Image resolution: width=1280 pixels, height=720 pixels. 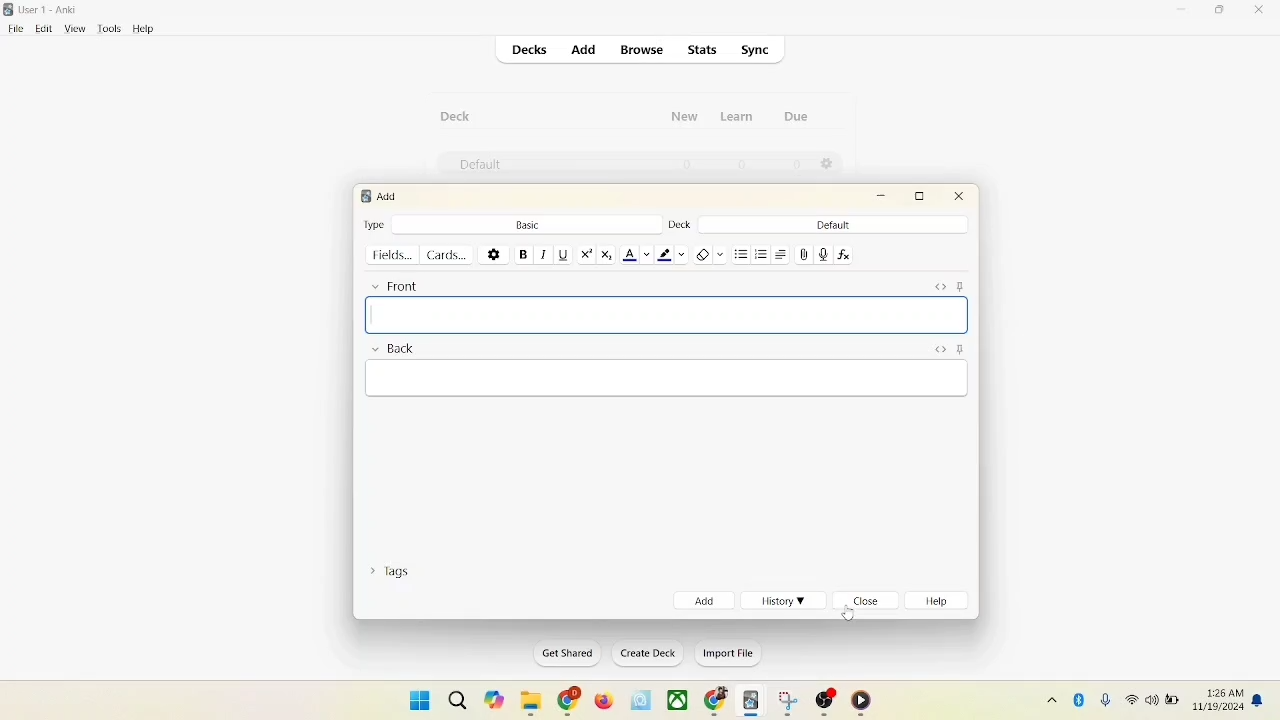 What do you see at coordinates (561, 653) in the screenshot?
I see `get shared` at bounding box center [561, 653].